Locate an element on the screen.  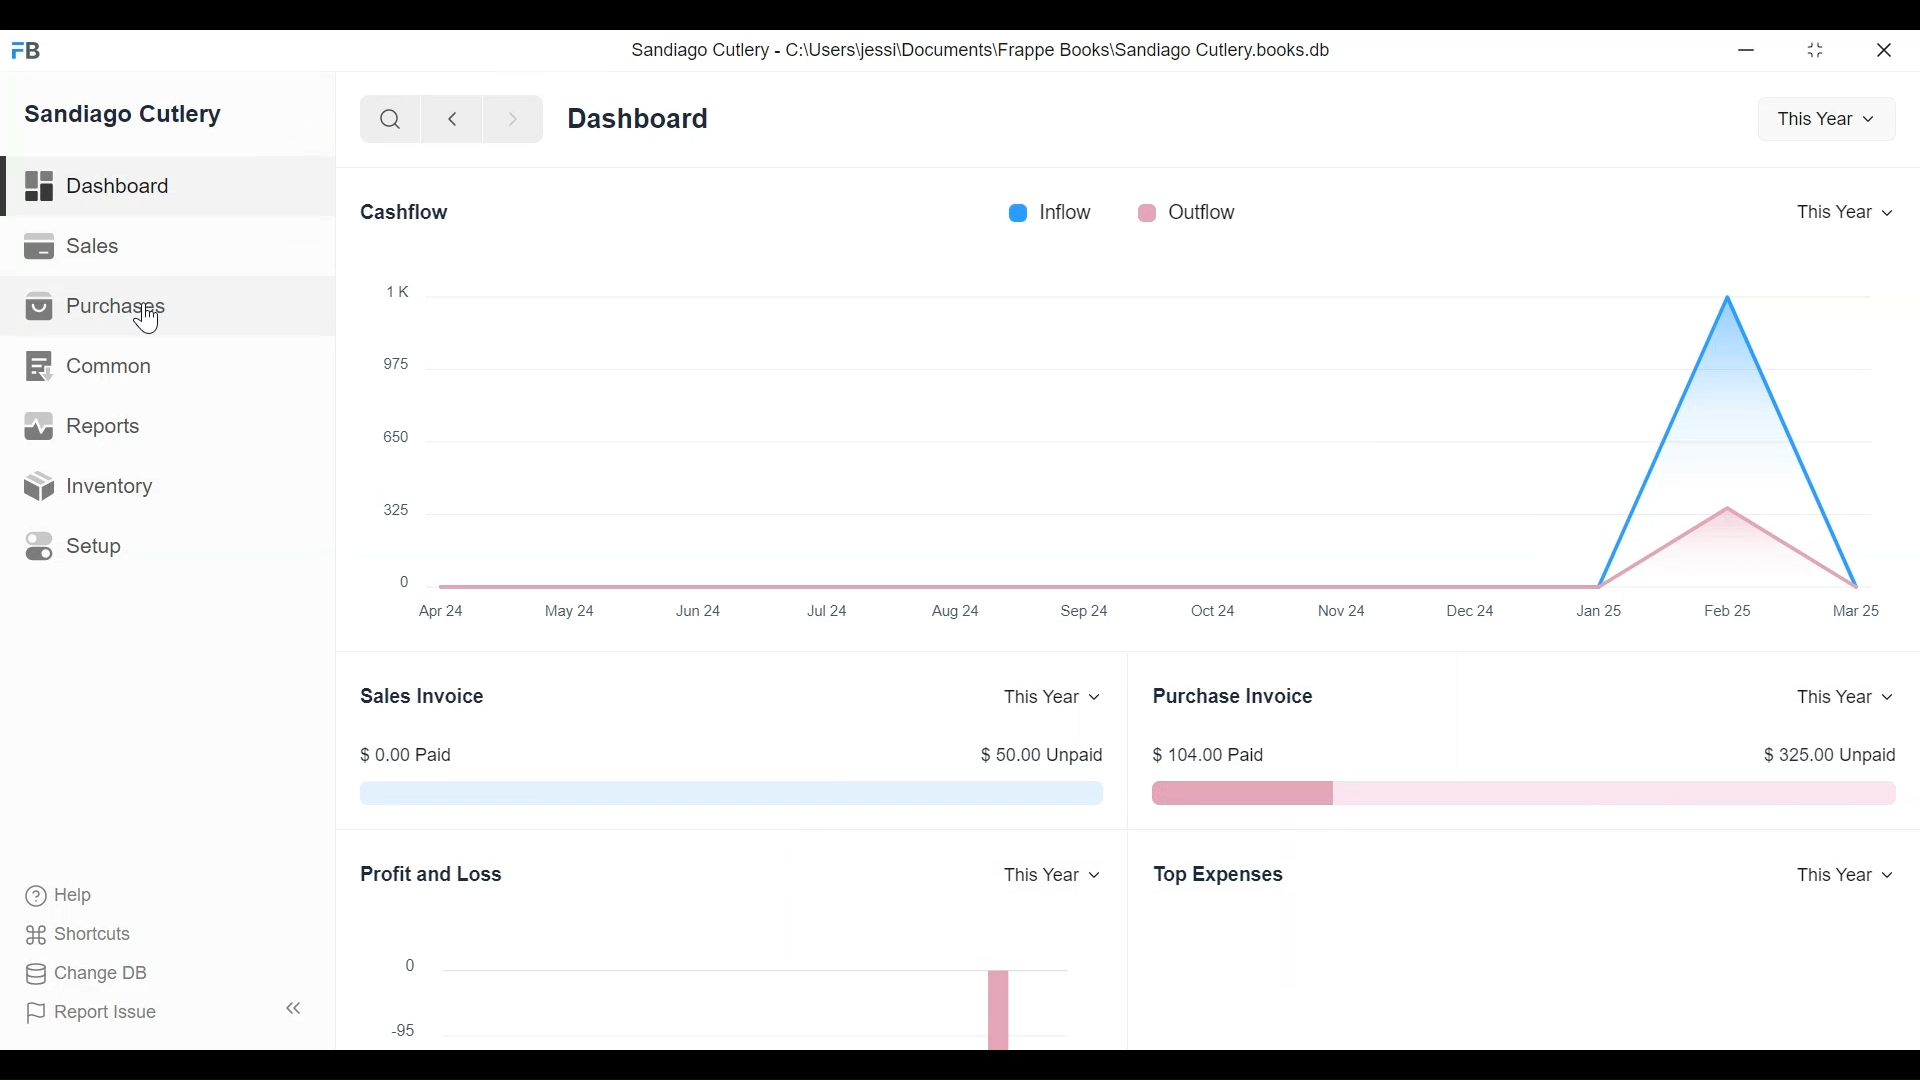
Cashflow is located at coordinates (414, 211).